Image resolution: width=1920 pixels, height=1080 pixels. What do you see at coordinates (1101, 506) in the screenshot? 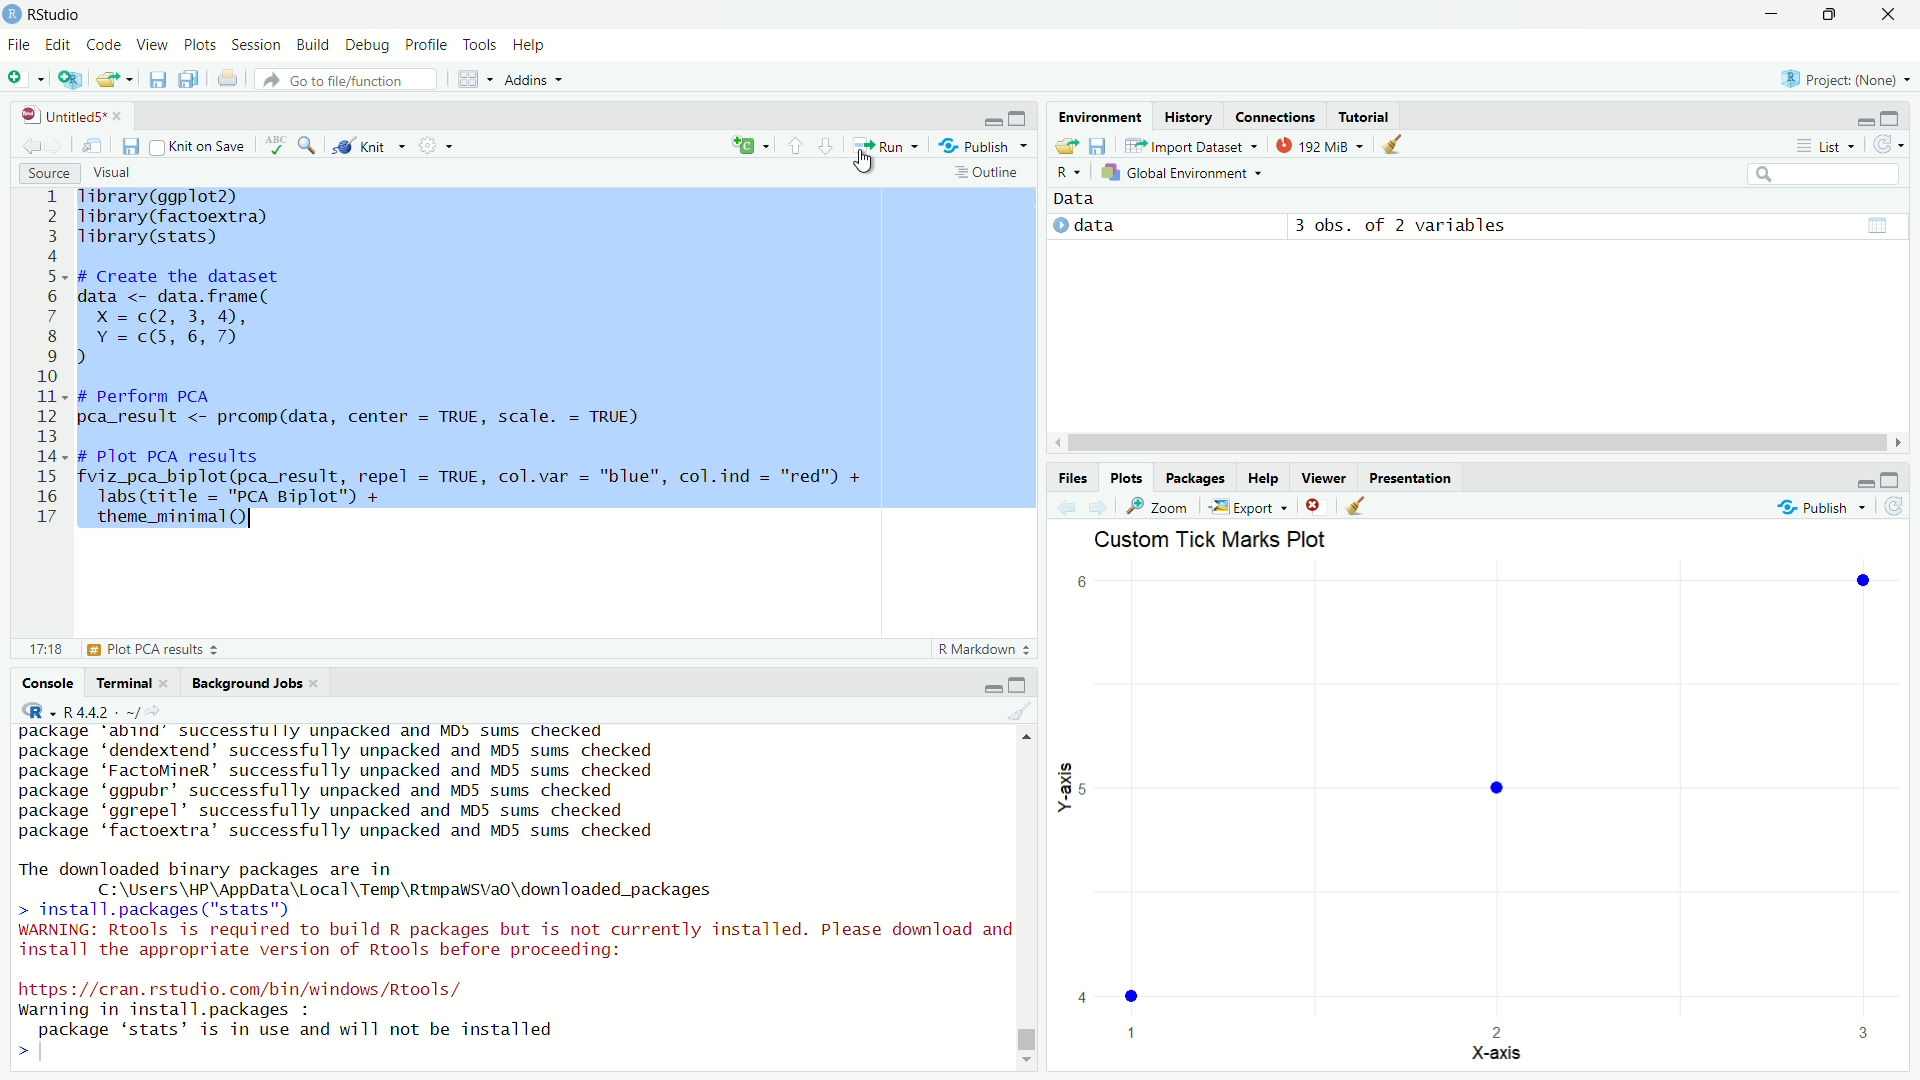
I see `go forward` at bounding box center [1101, 506].